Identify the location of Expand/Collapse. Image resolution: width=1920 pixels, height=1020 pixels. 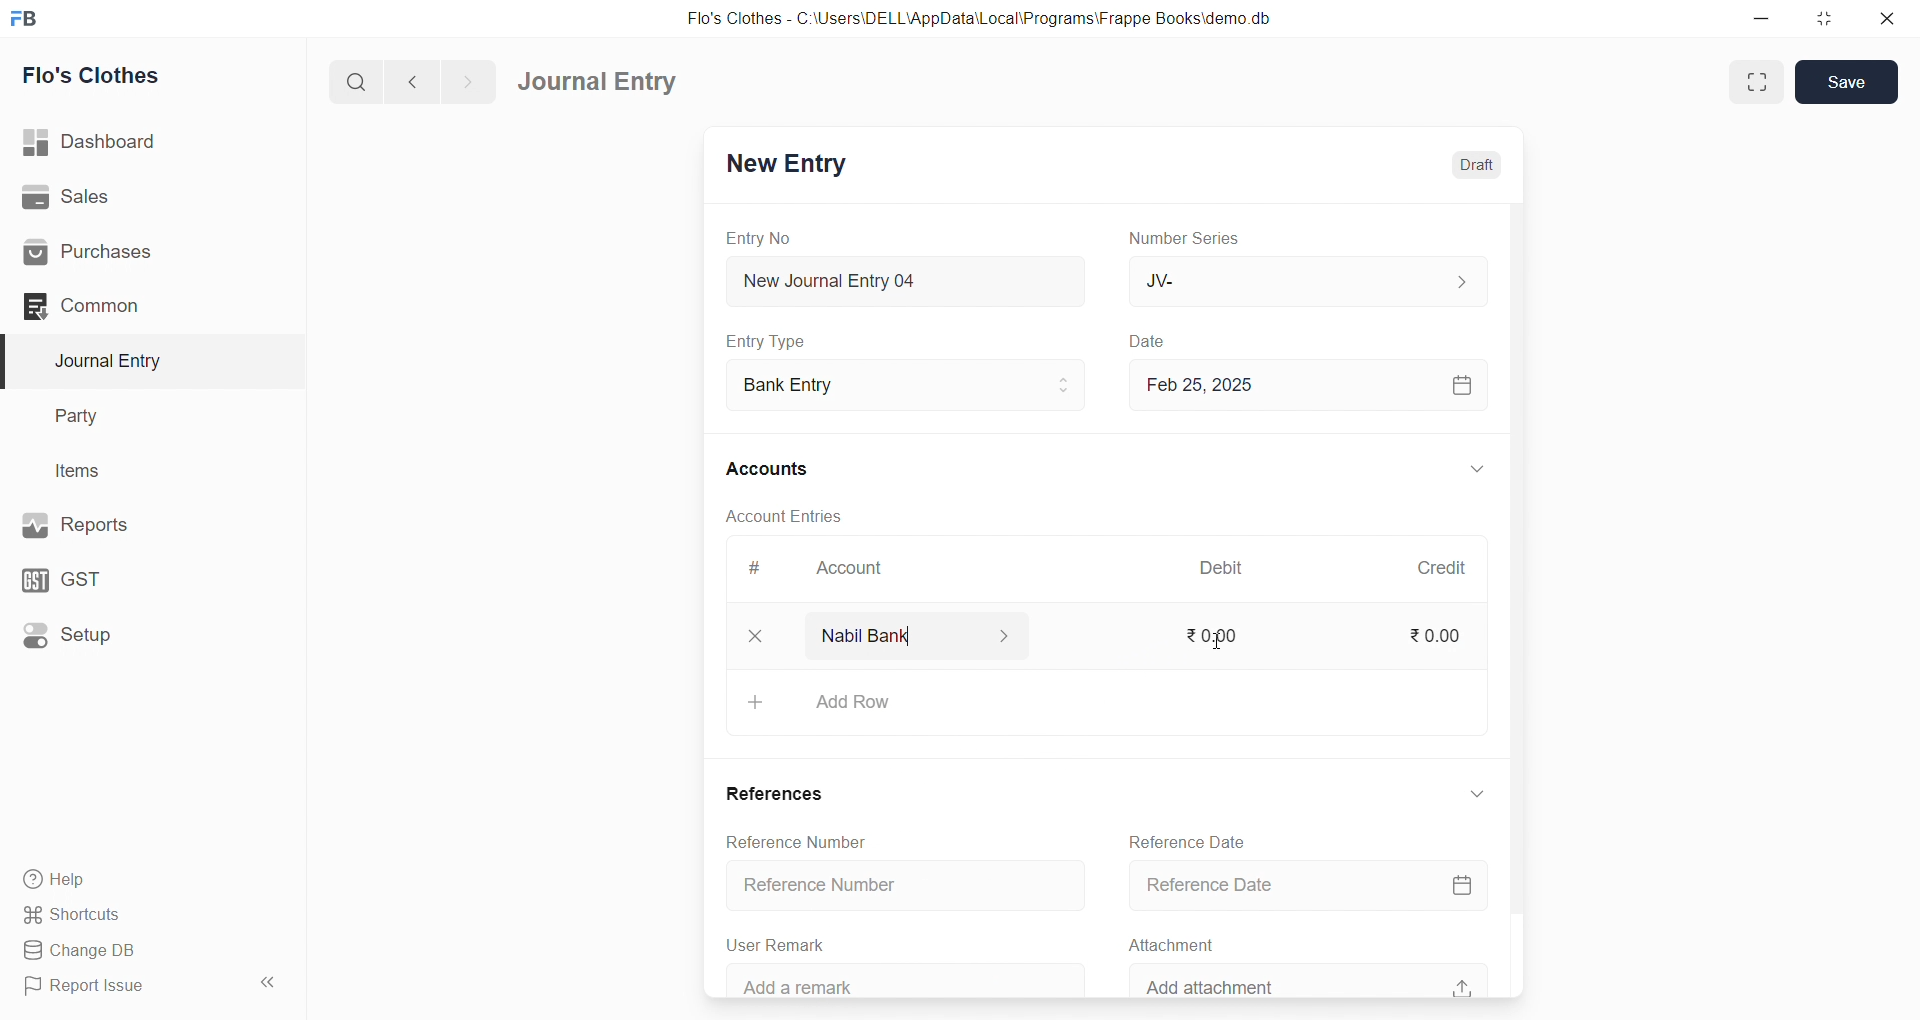
(1463, 471).